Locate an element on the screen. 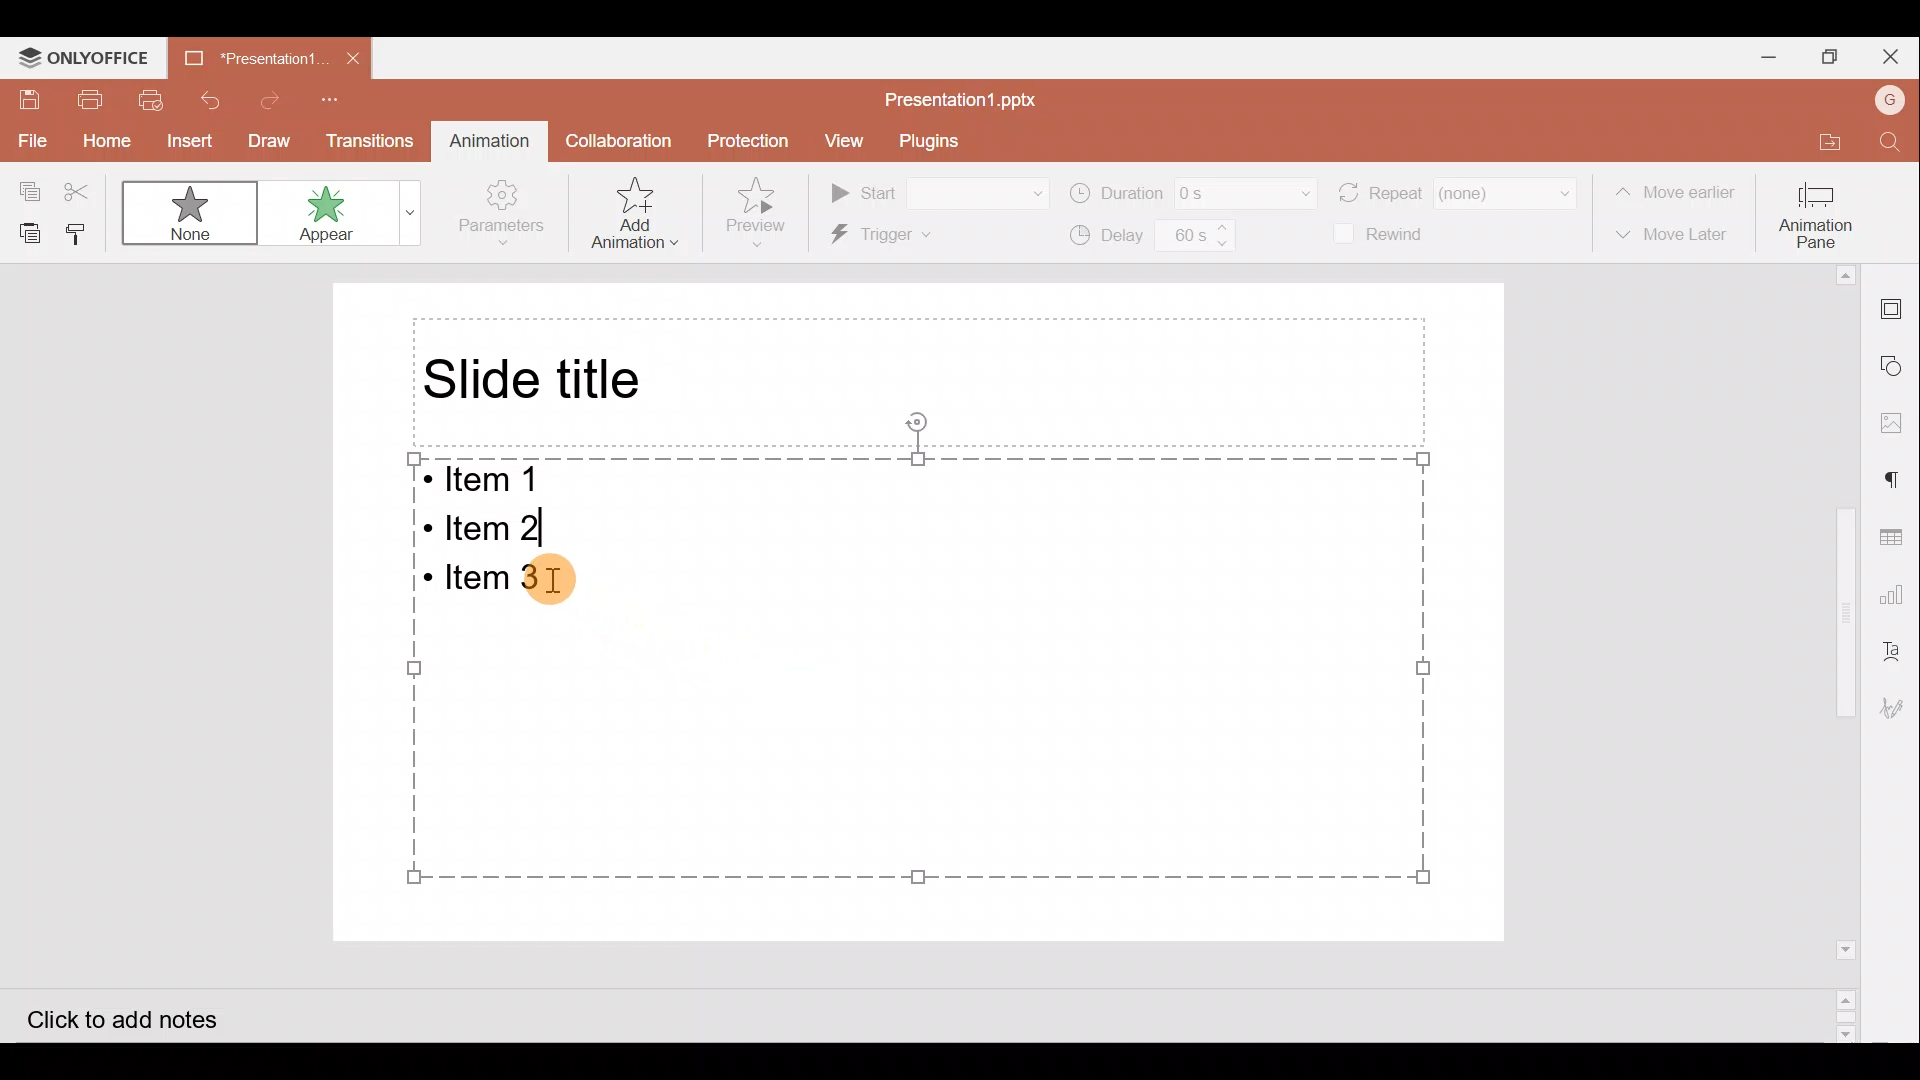 The image size is (1920, 1080). Parameters is located at coordinates (508, 214).